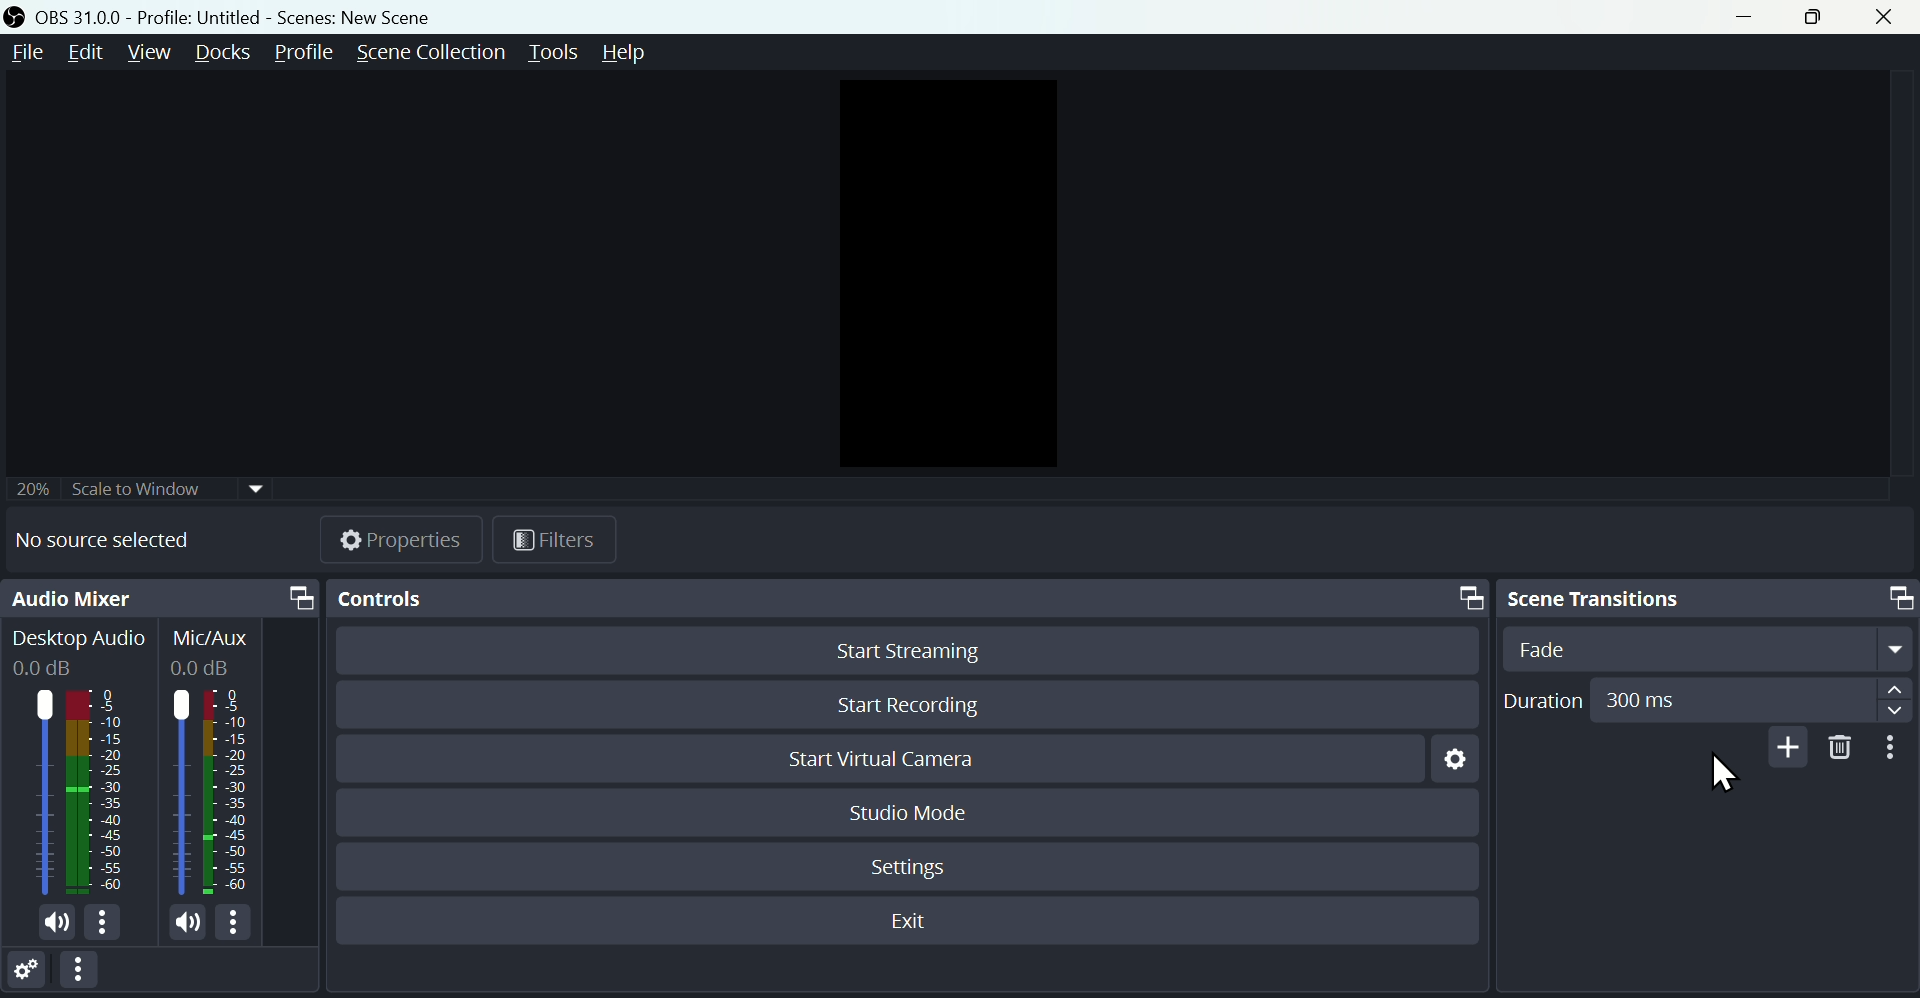 This screenshot has height=998, width=1920. What do you see at coordinates (210, 669) in the screenshot?
I see `0.0dB` at bounding box center [210, 669].